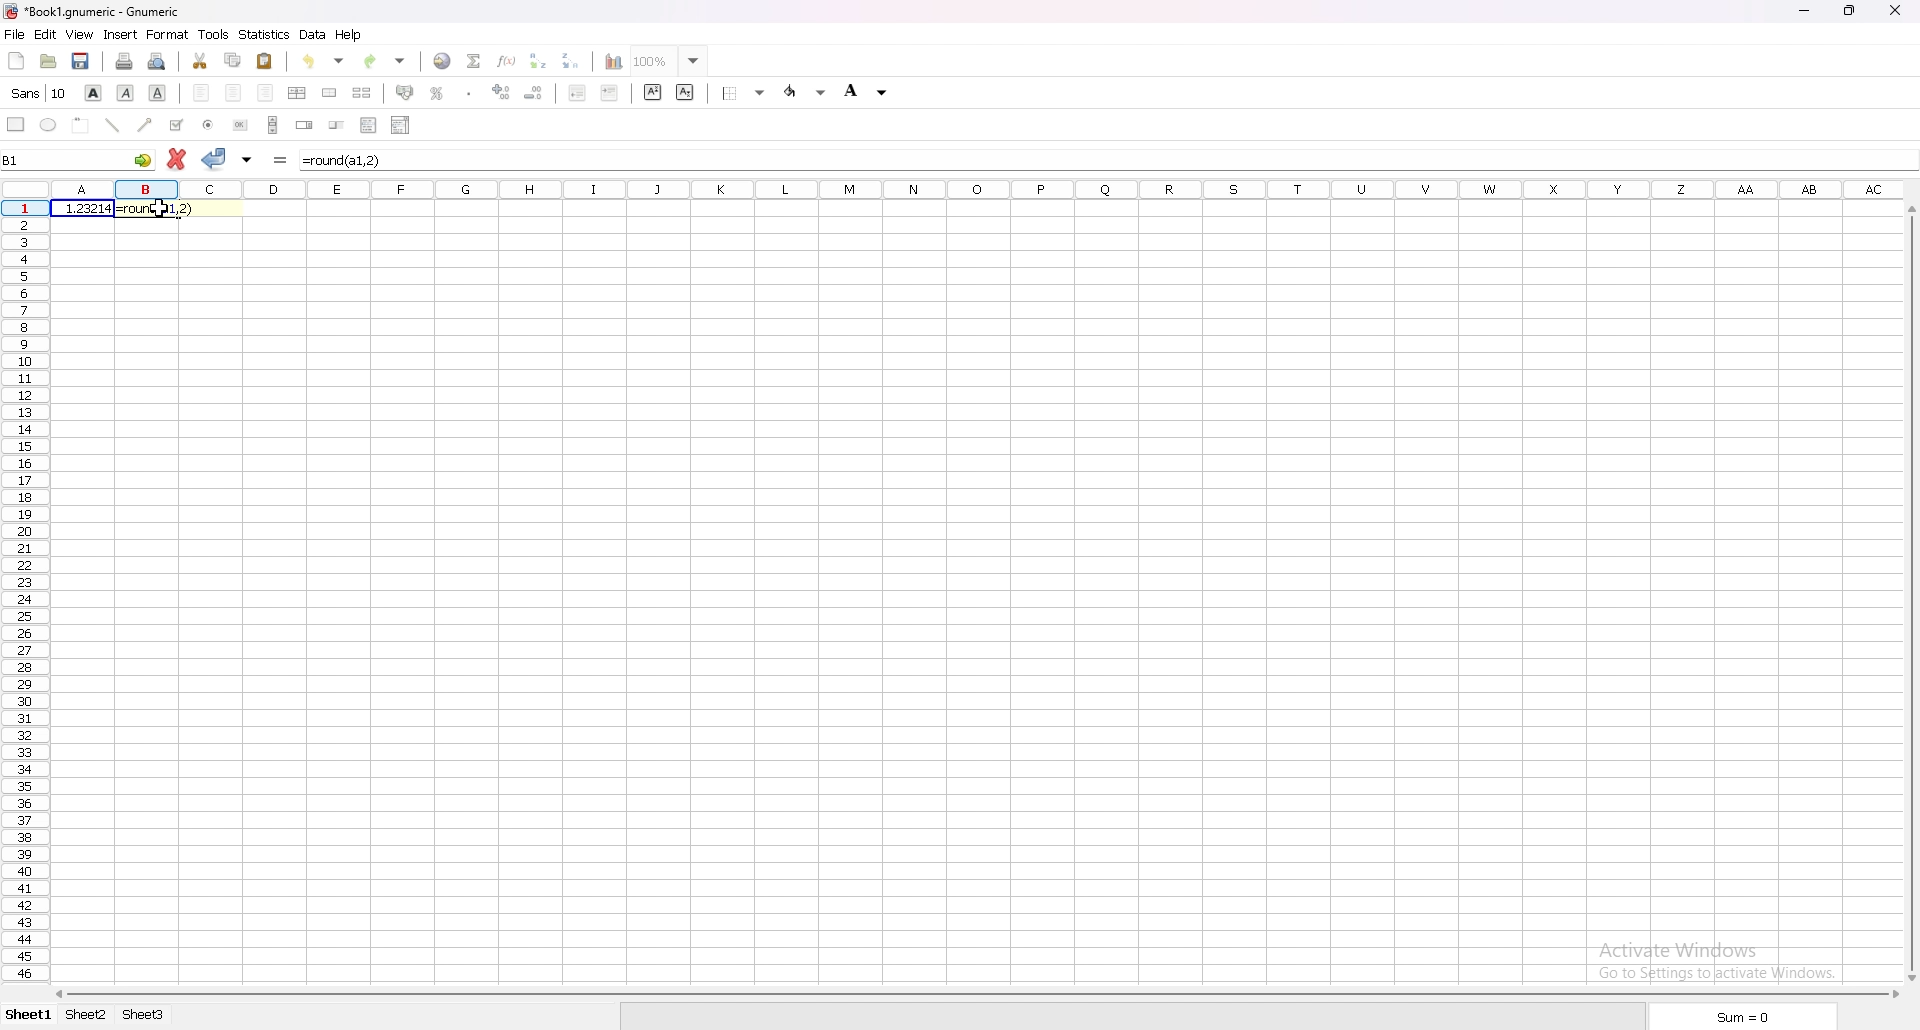 The width and height of the screenshot is (1920, 1030). Describe the element at coordinates (1806, 9) in the screenshot. I see `minimize` at that location.